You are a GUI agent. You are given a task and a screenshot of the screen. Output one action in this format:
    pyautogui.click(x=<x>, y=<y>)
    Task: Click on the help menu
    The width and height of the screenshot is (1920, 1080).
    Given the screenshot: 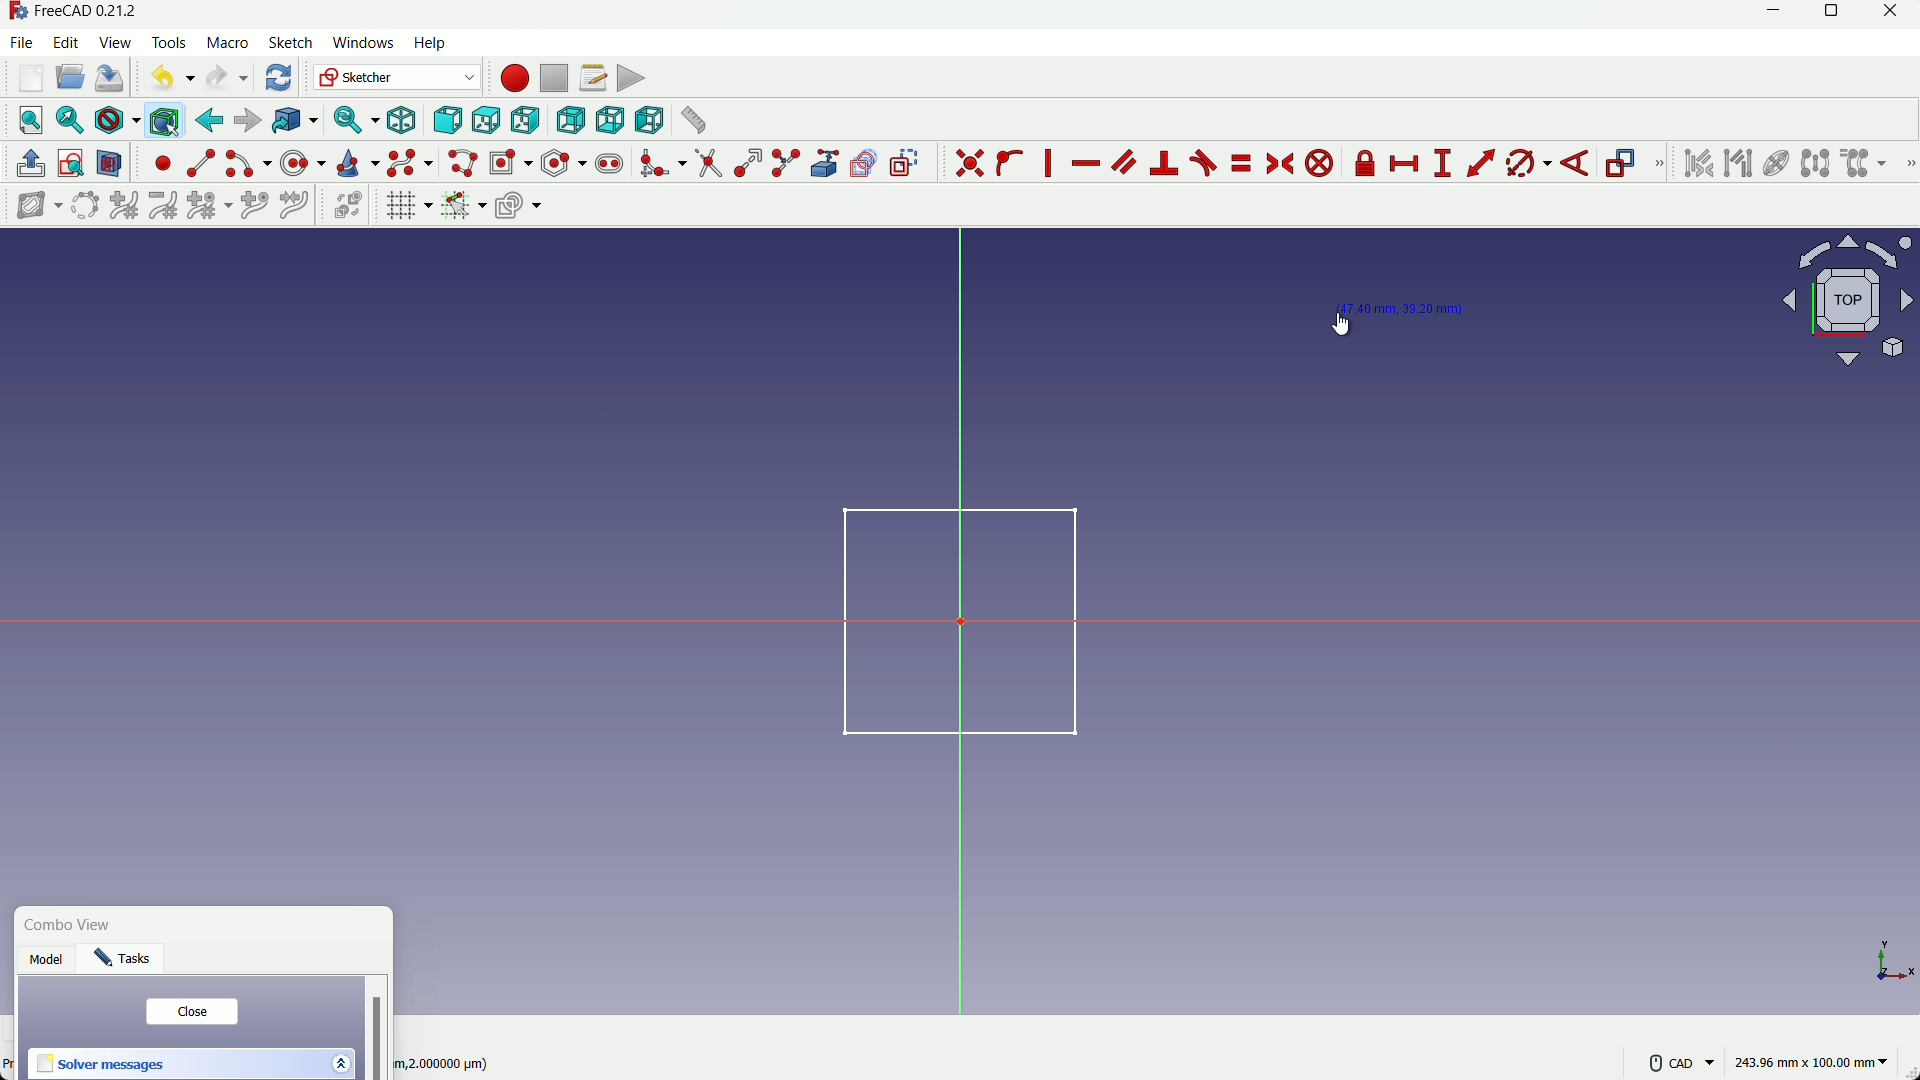 What is the action you would take?
    pyautogui.click(x=436, y=44)
    